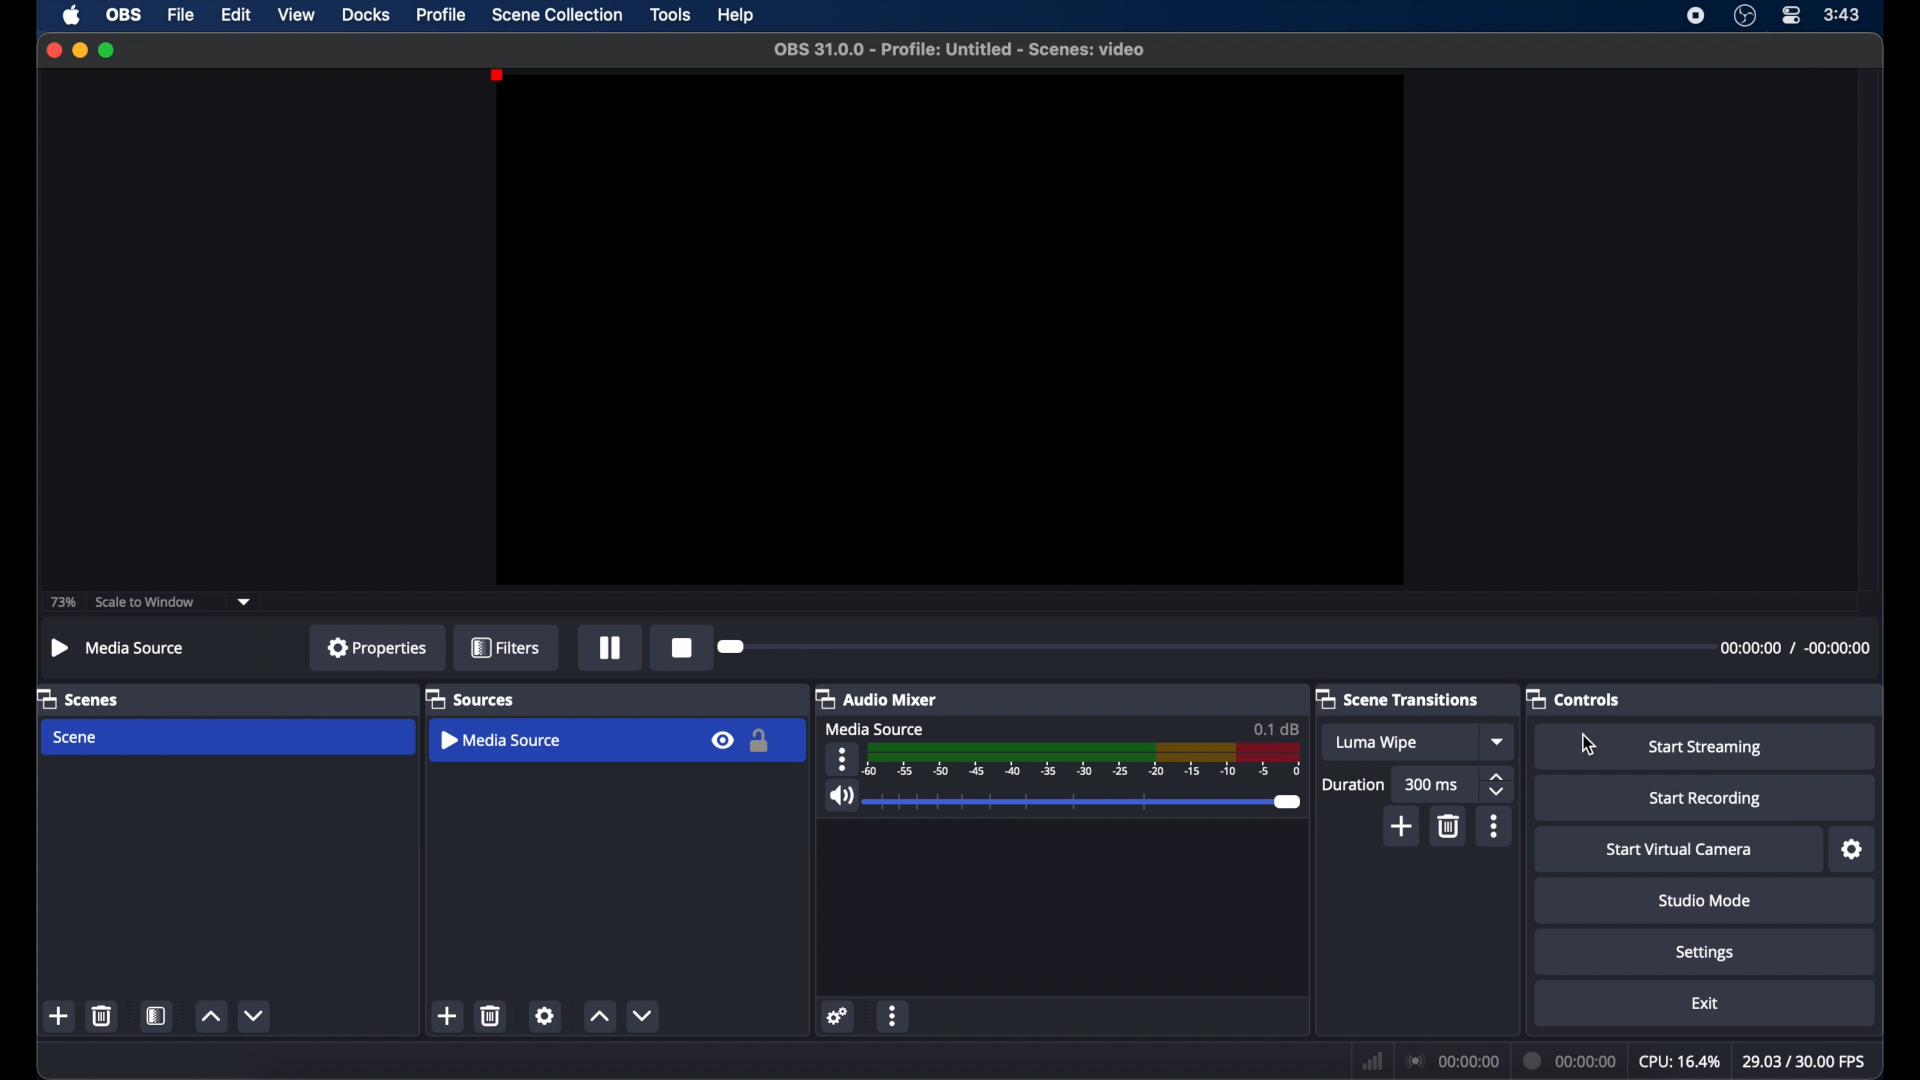  What do you see at coordinates (611, 647) in the screenshot?
I see `pause` at bounding box center [611, 647].